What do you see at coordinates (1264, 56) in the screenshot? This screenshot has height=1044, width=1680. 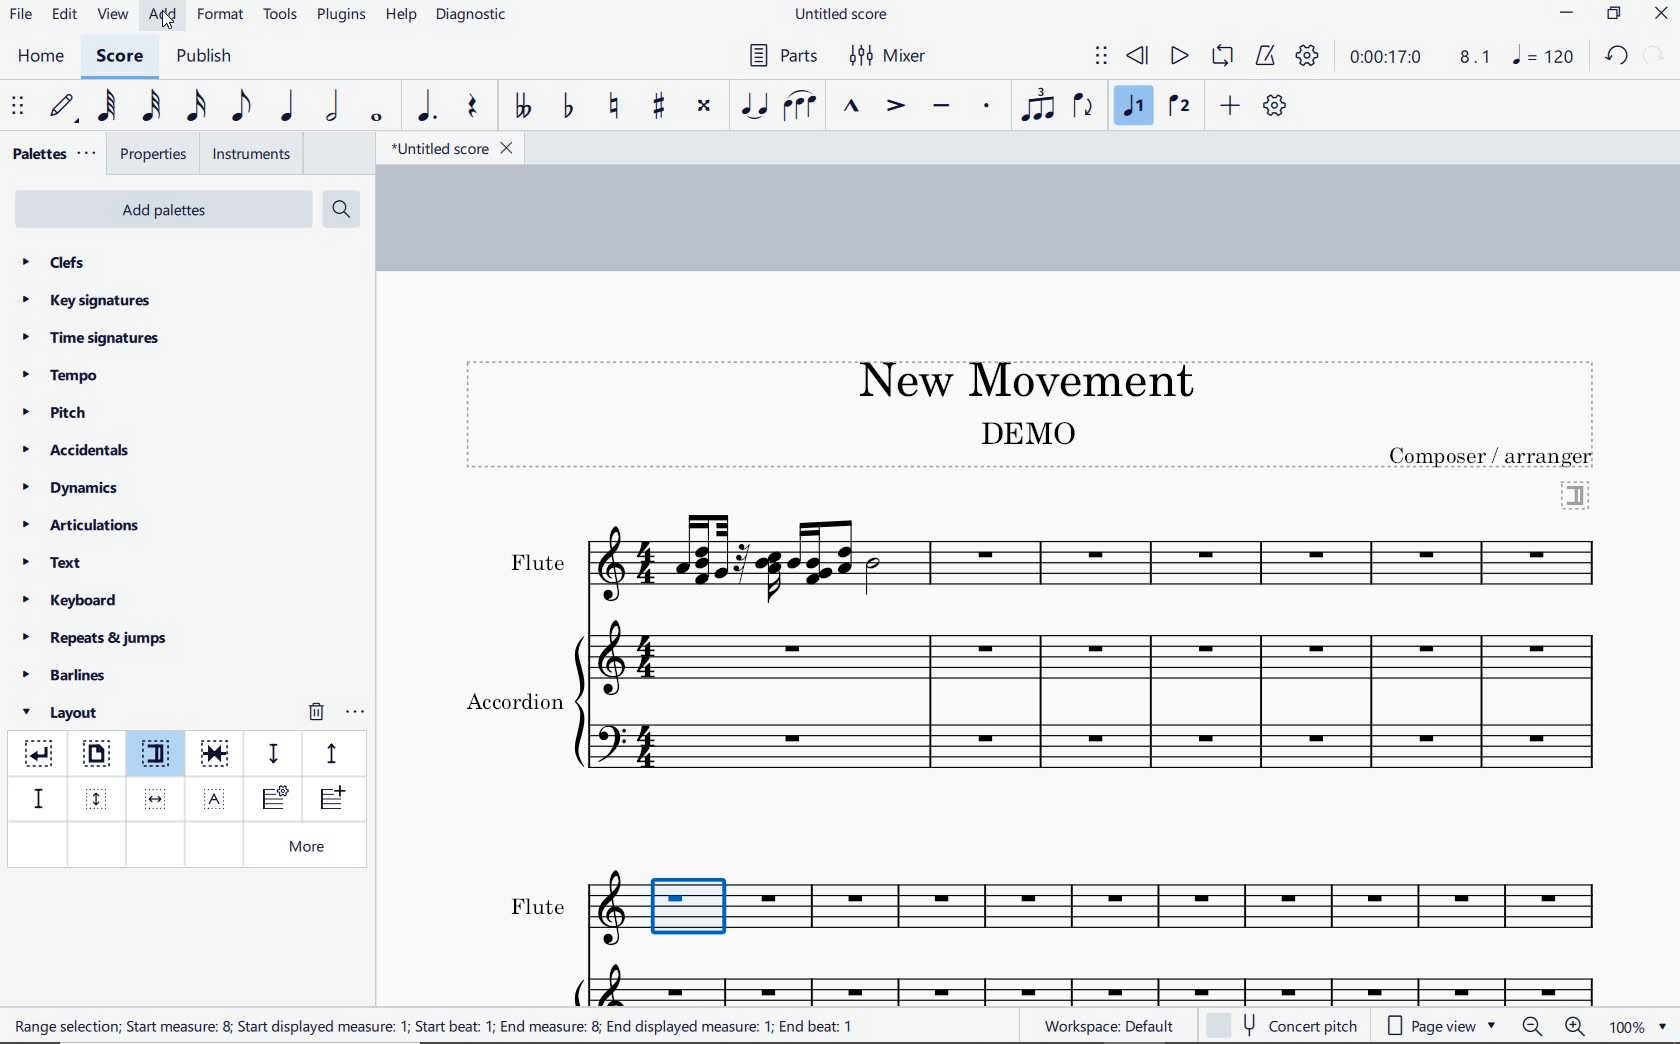 I see `metronome` at bounding box center [1264, 56].